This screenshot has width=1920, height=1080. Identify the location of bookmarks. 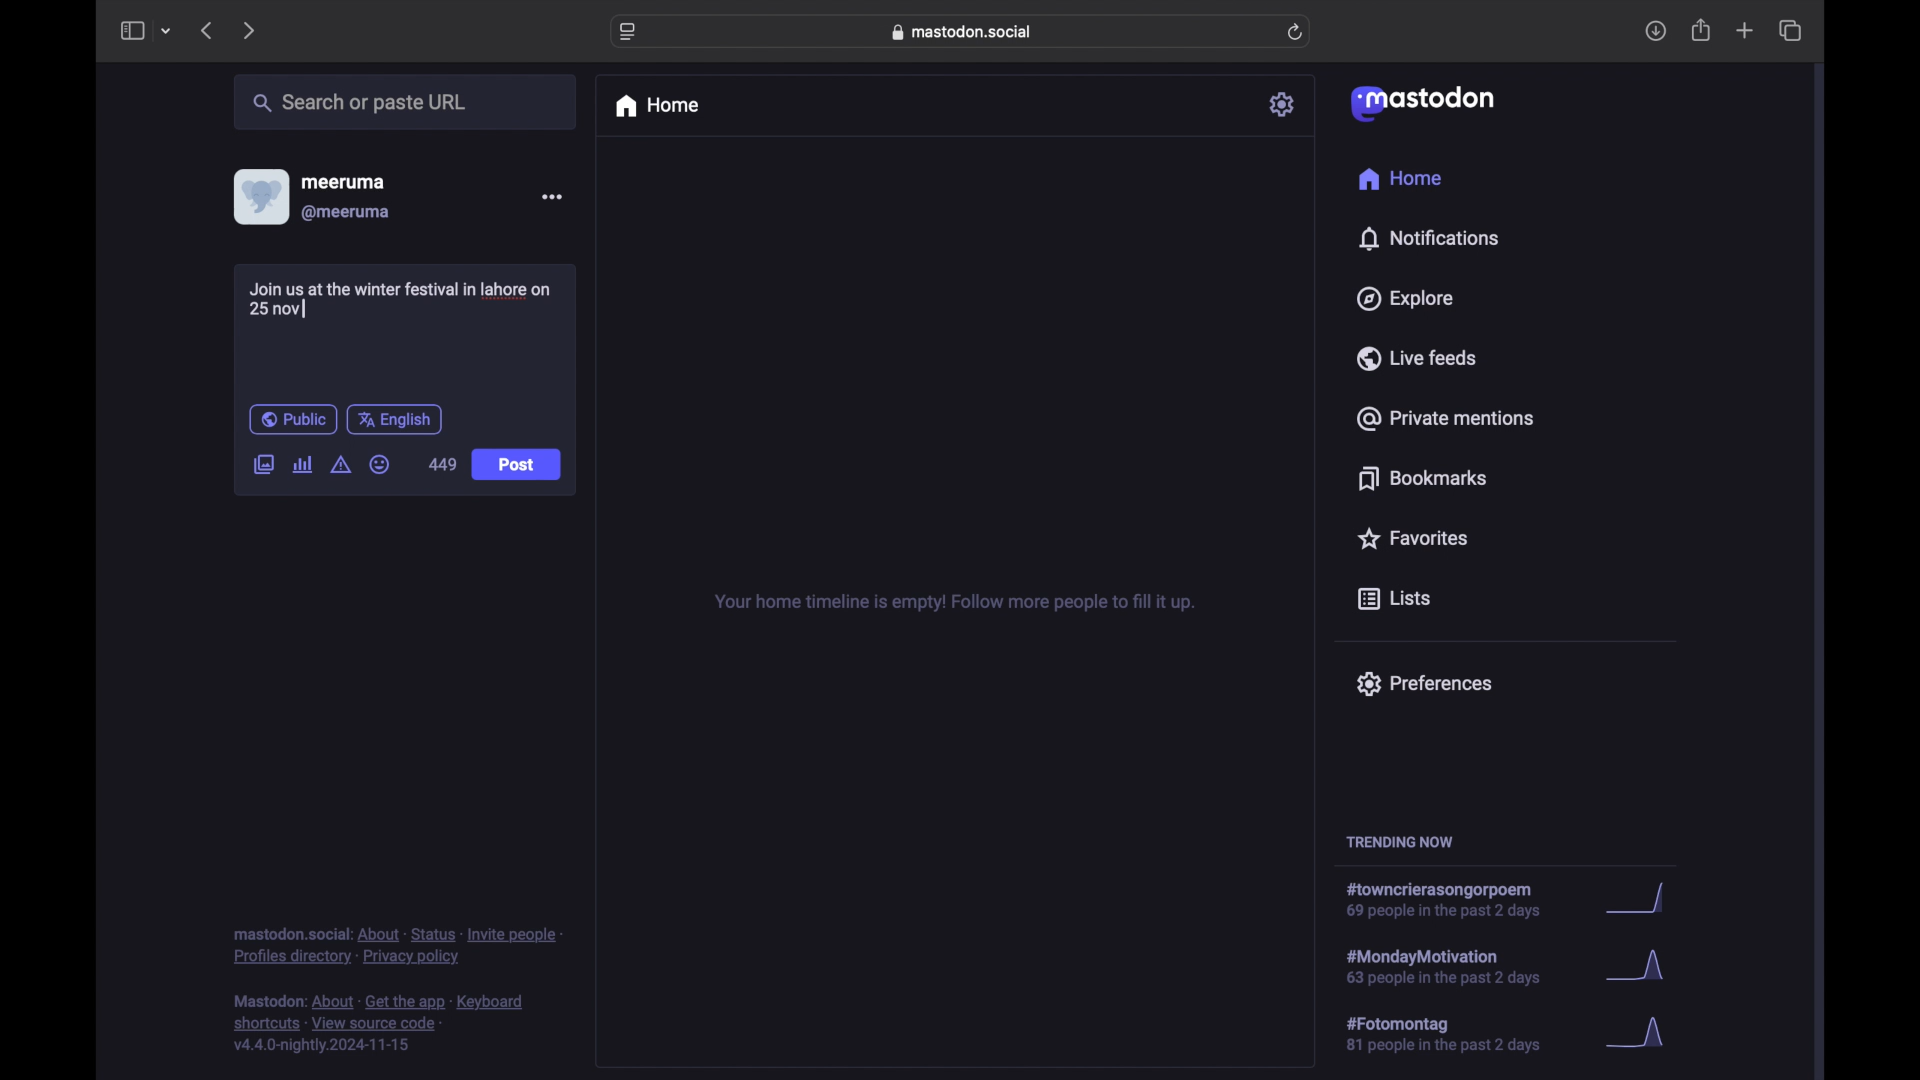
(1422, 478).